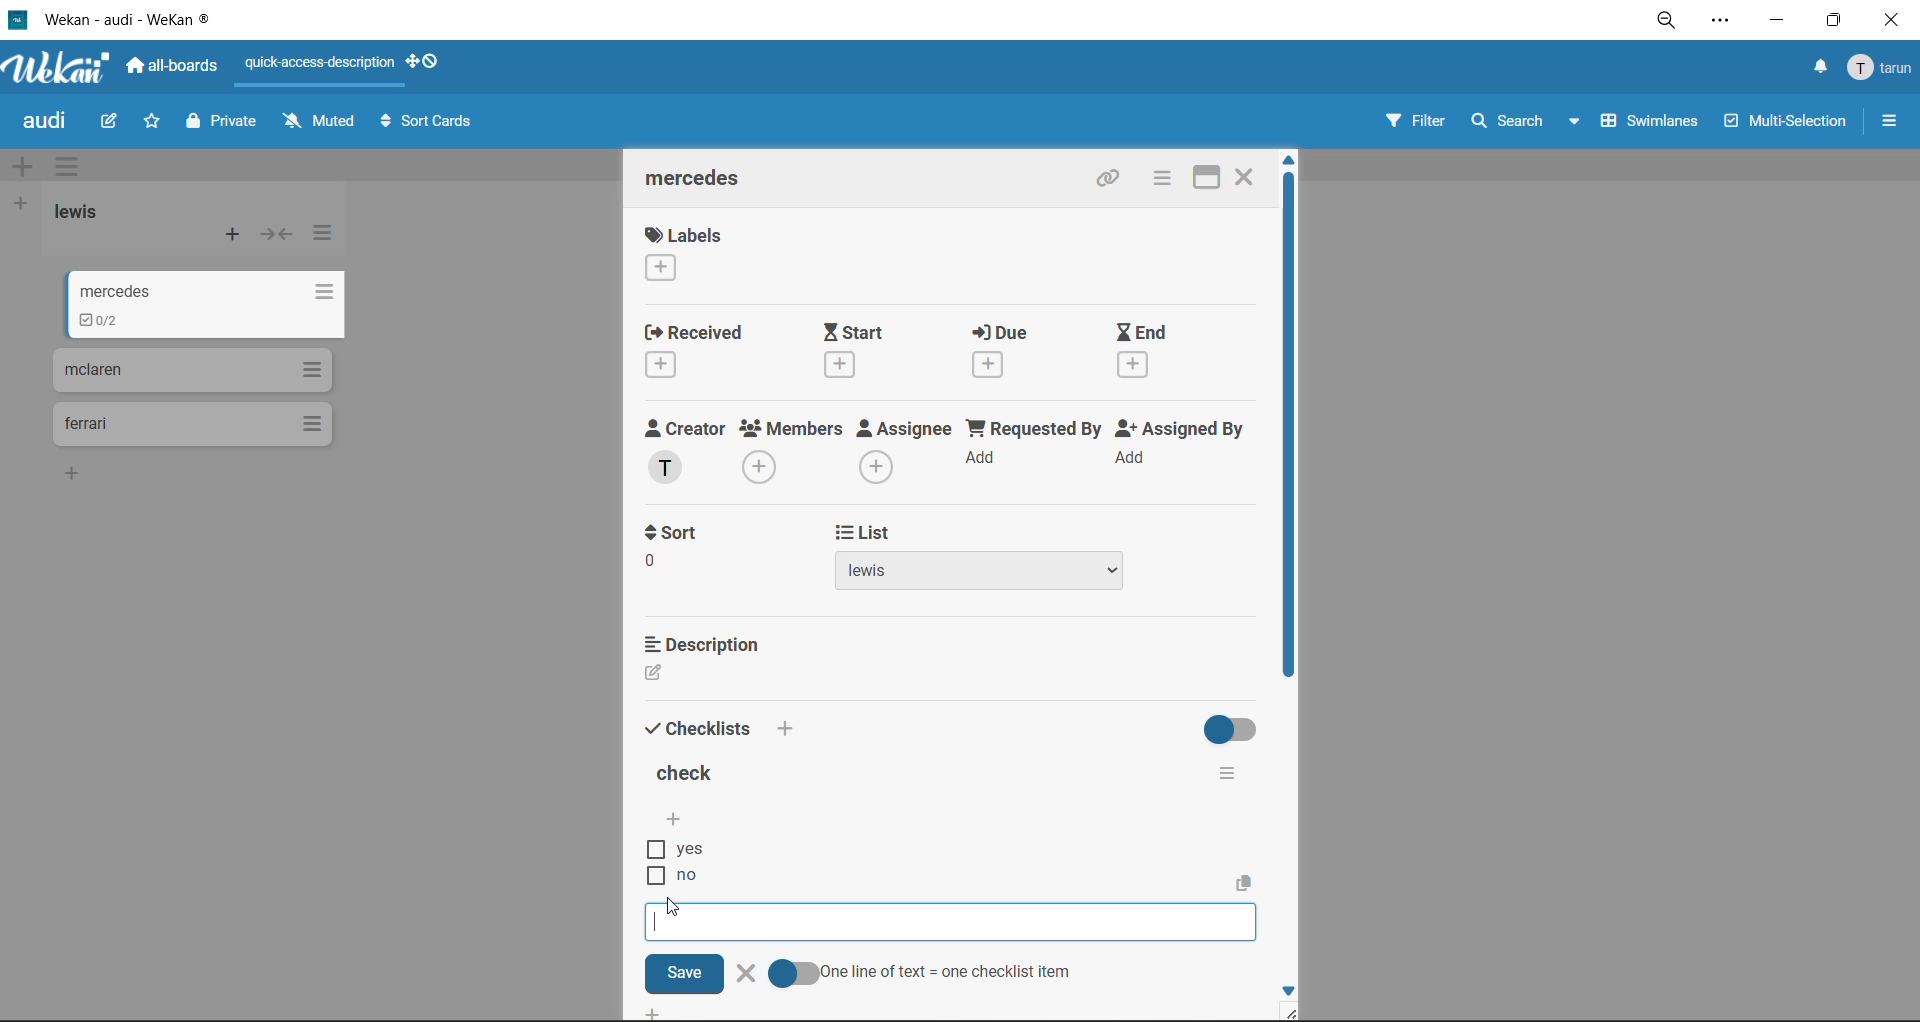 This screenshot has width=1920, height=1022. I want to click on one line of text = one checklist item, so click(948, 975).